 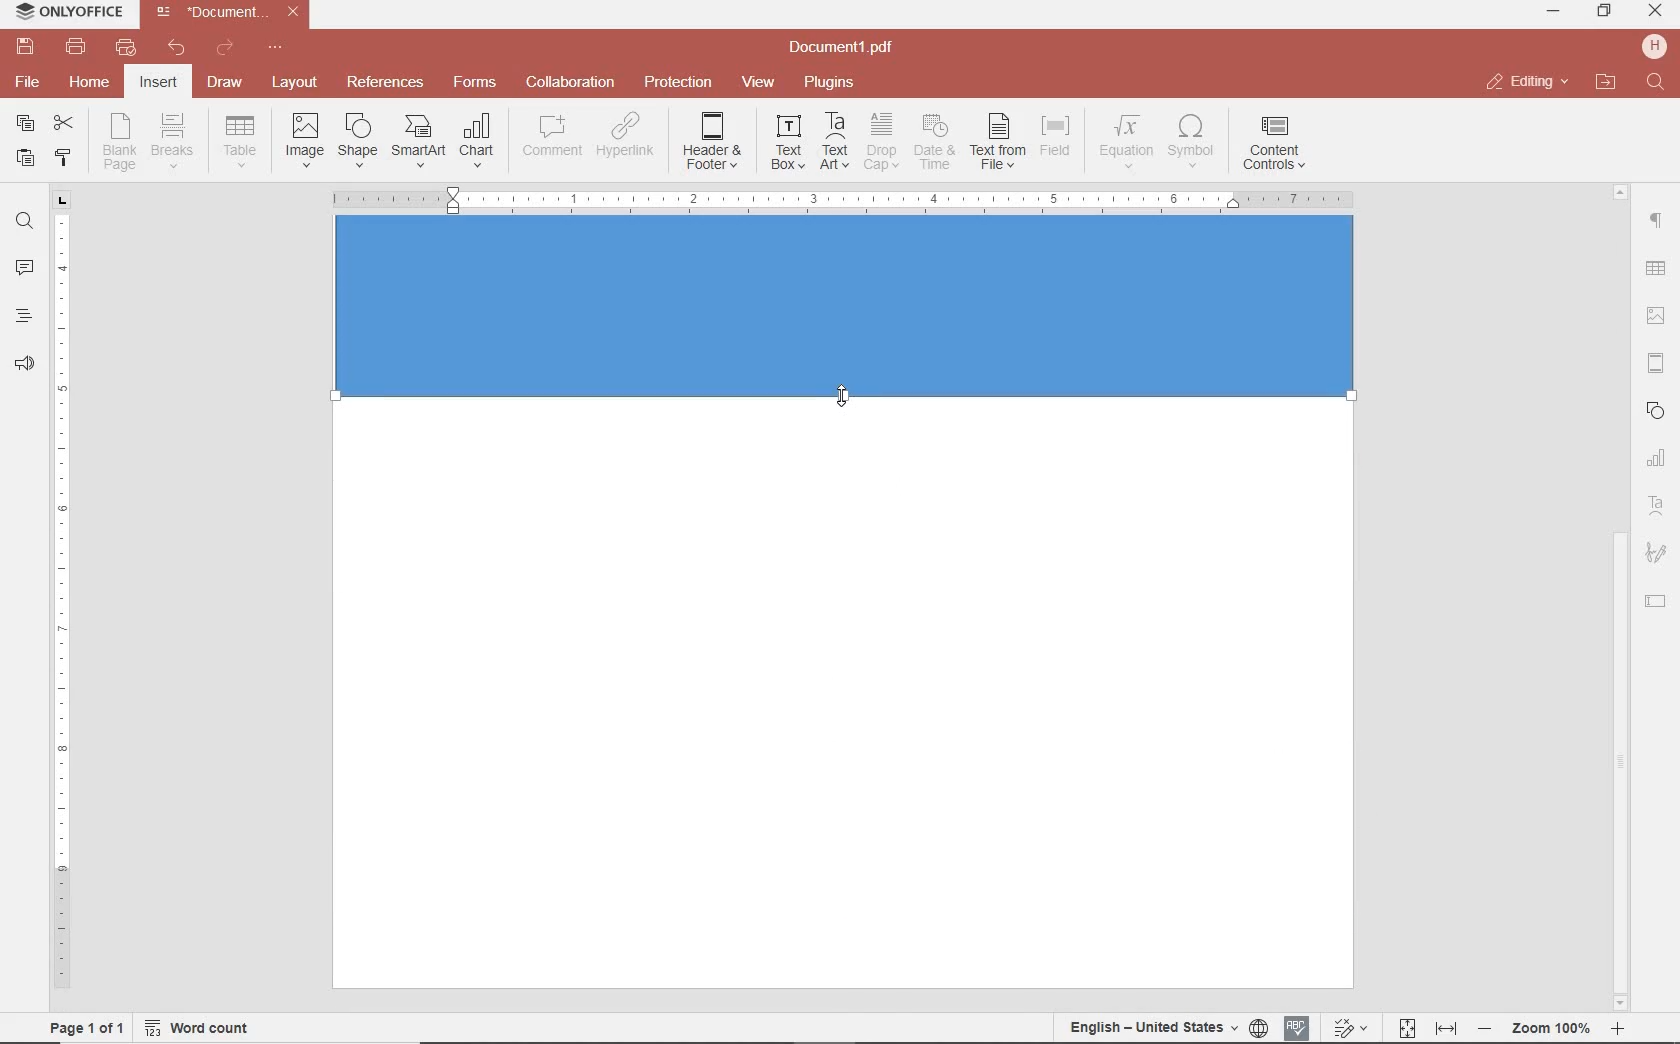 I want to click on fit to page and width, so click(x=1424, y=1029).